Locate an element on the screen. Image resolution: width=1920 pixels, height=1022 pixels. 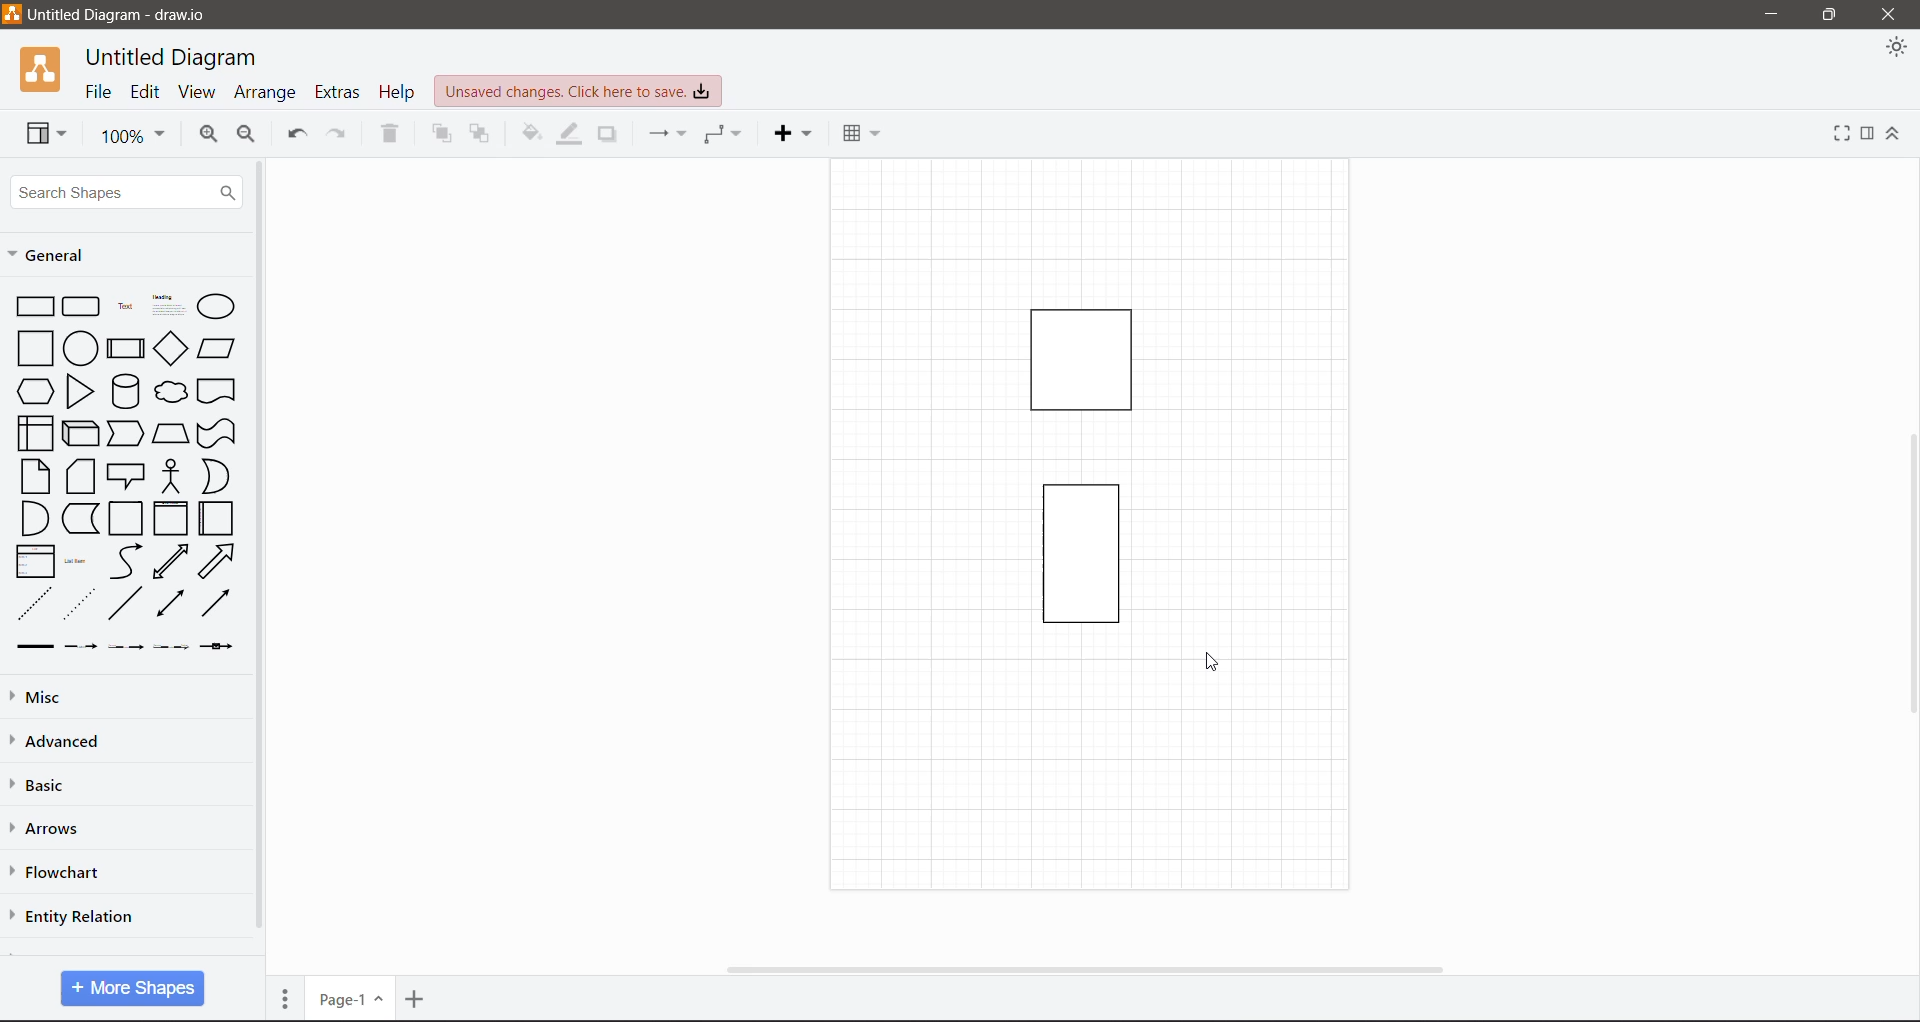
General is located at coordinates (61, 258).